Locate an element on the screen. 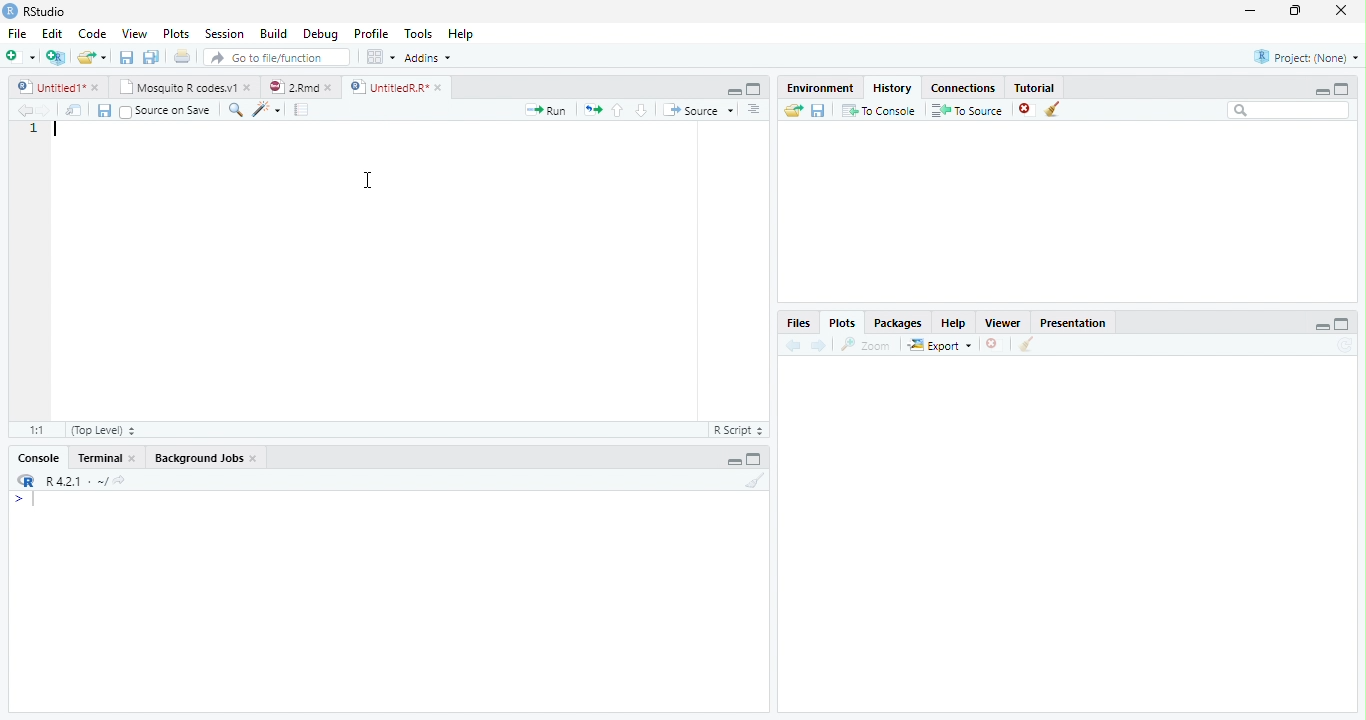 The height and width of the screenshot is (720, 1366). Project: (None) is located at coordinates (1305, 57).